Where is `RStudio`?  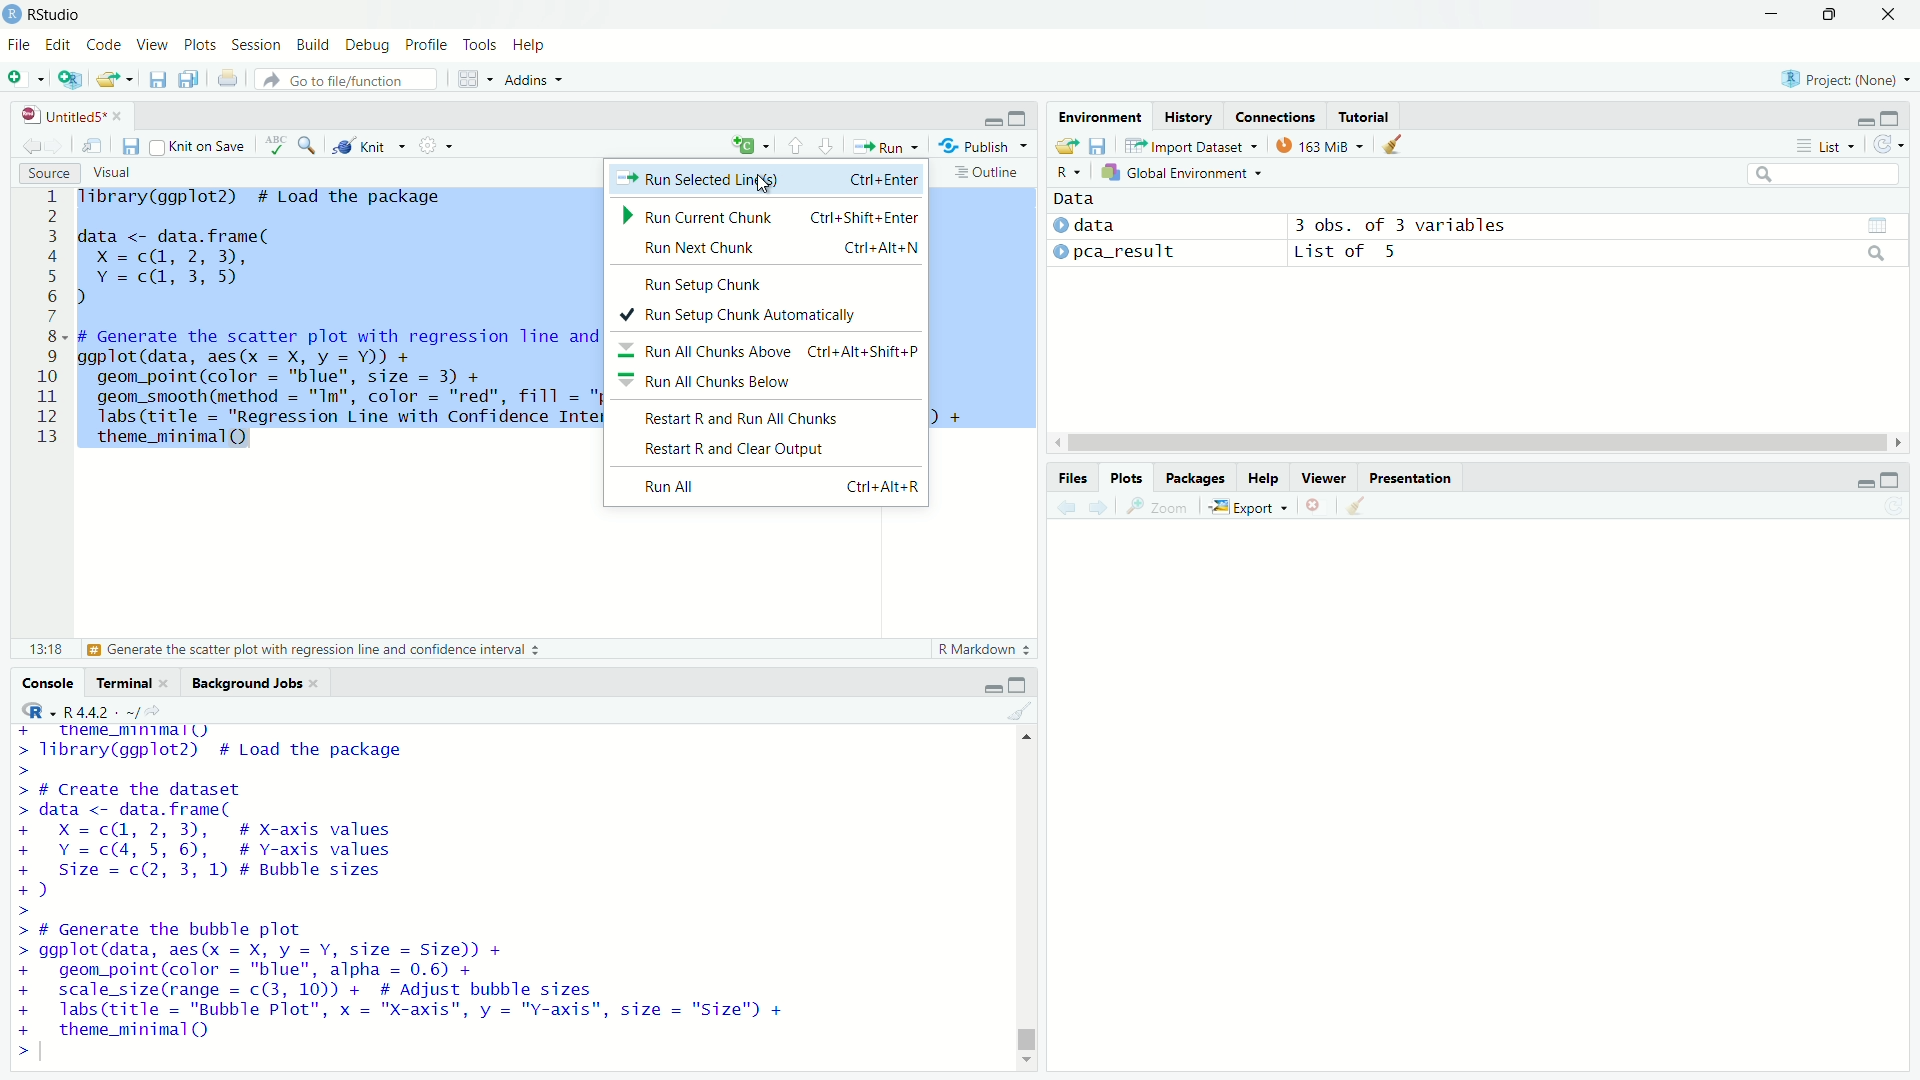
RStudio is located at coordinates (44, 14).